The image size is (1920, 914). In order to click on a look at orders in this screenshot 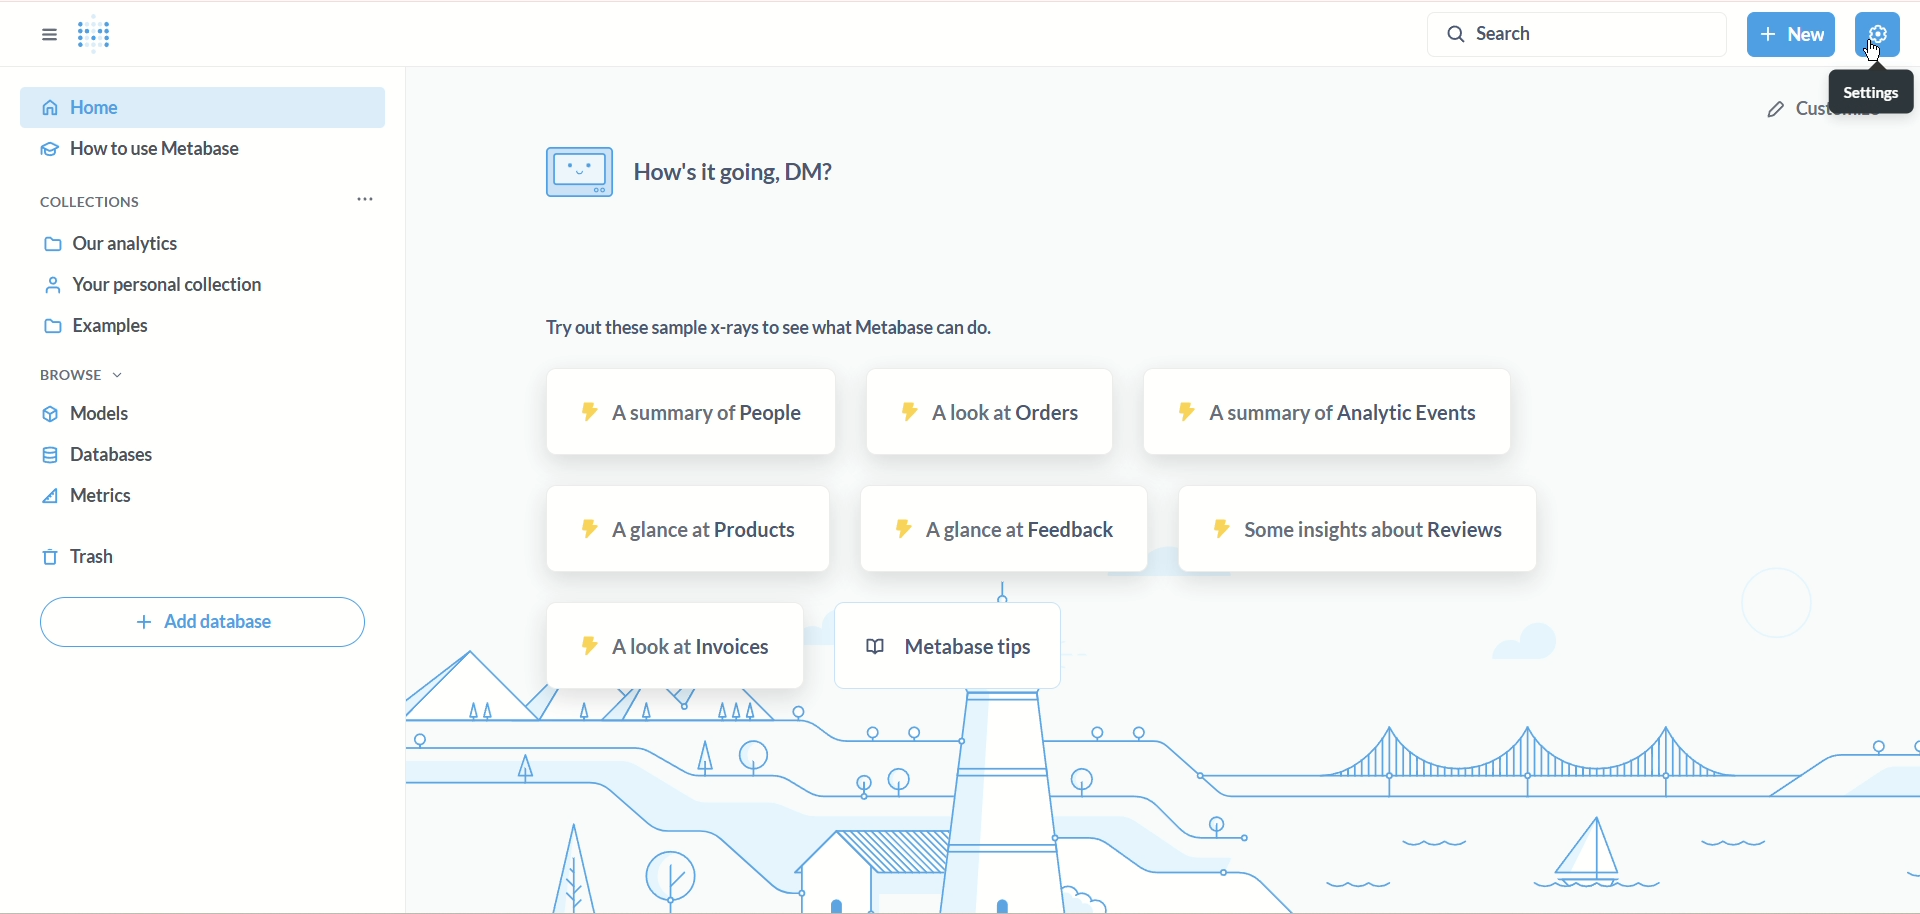, I will do `click(986, 409)`.